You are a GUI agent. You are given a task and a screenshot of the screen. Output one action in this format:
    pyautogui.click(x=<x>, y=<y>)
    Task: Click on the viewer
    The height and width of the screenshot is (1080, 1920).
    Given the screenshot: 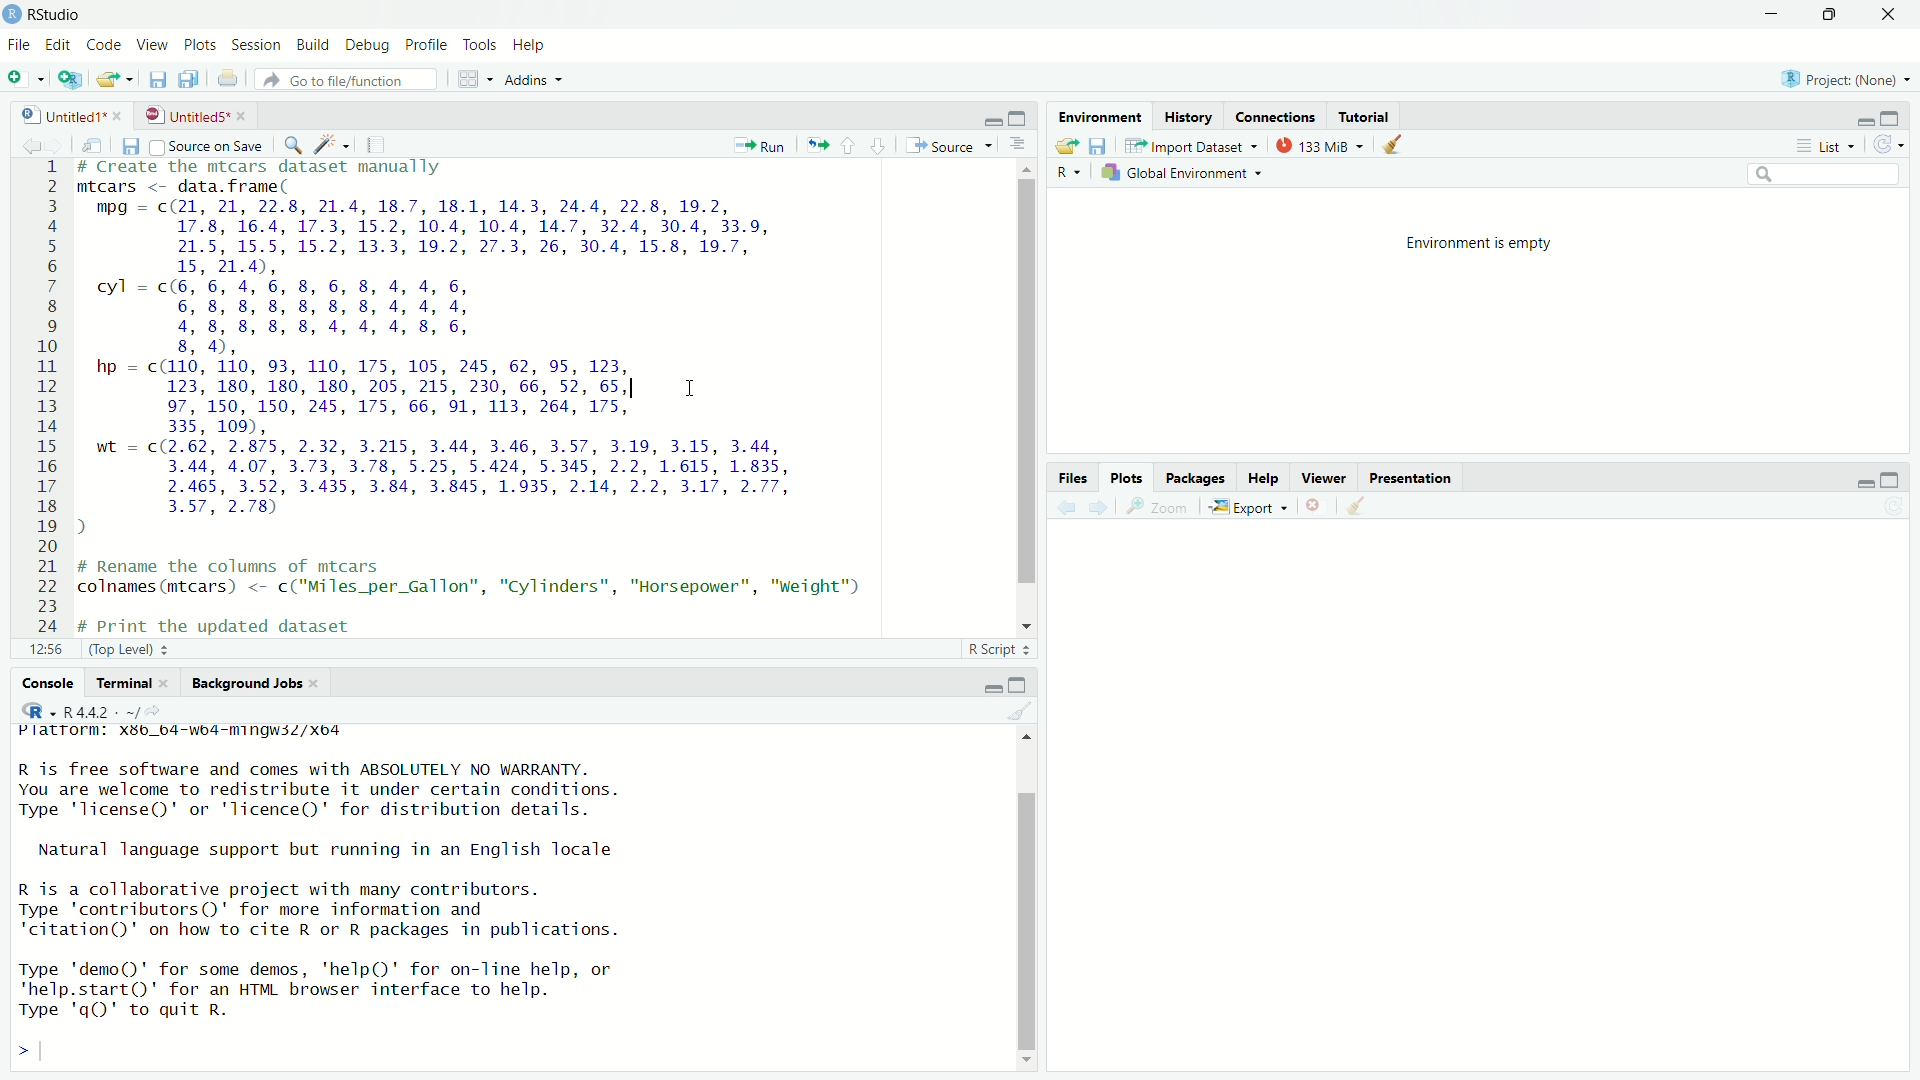 What is the action you would take?
    pyautogui.click(x=1325, y=479)
    